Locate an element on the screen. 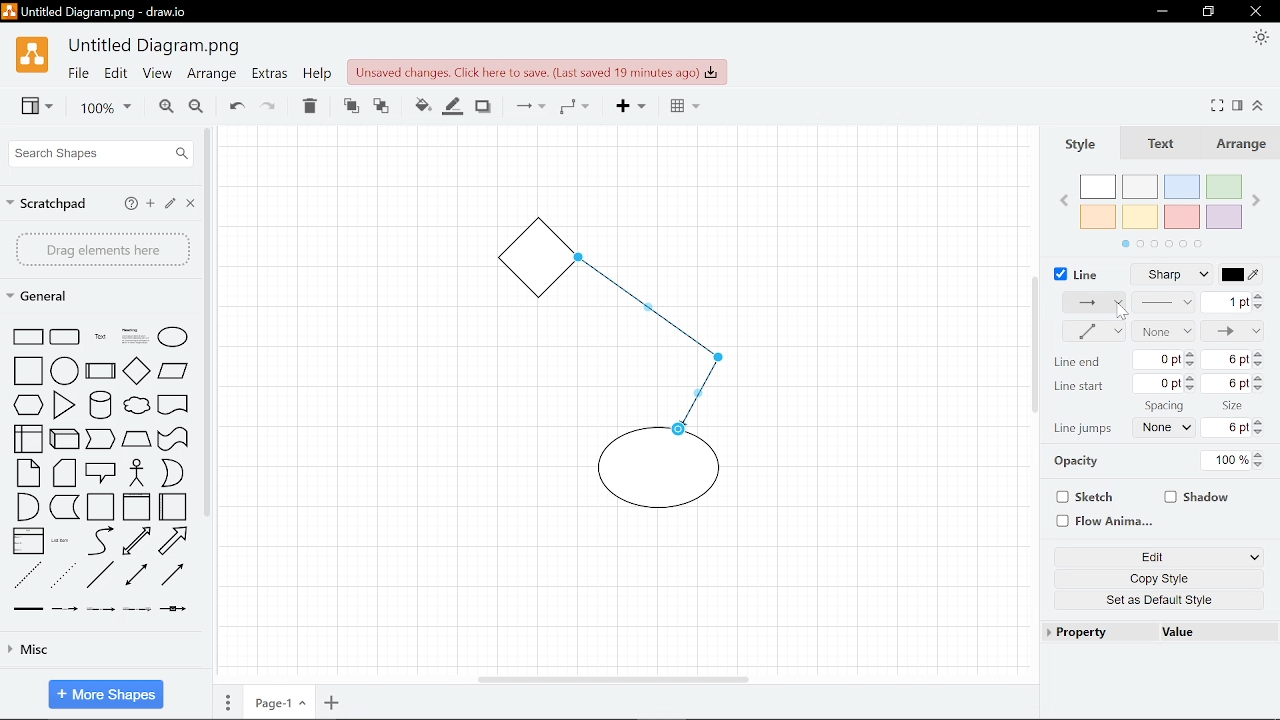  Table is located at coordinates (680, 108).